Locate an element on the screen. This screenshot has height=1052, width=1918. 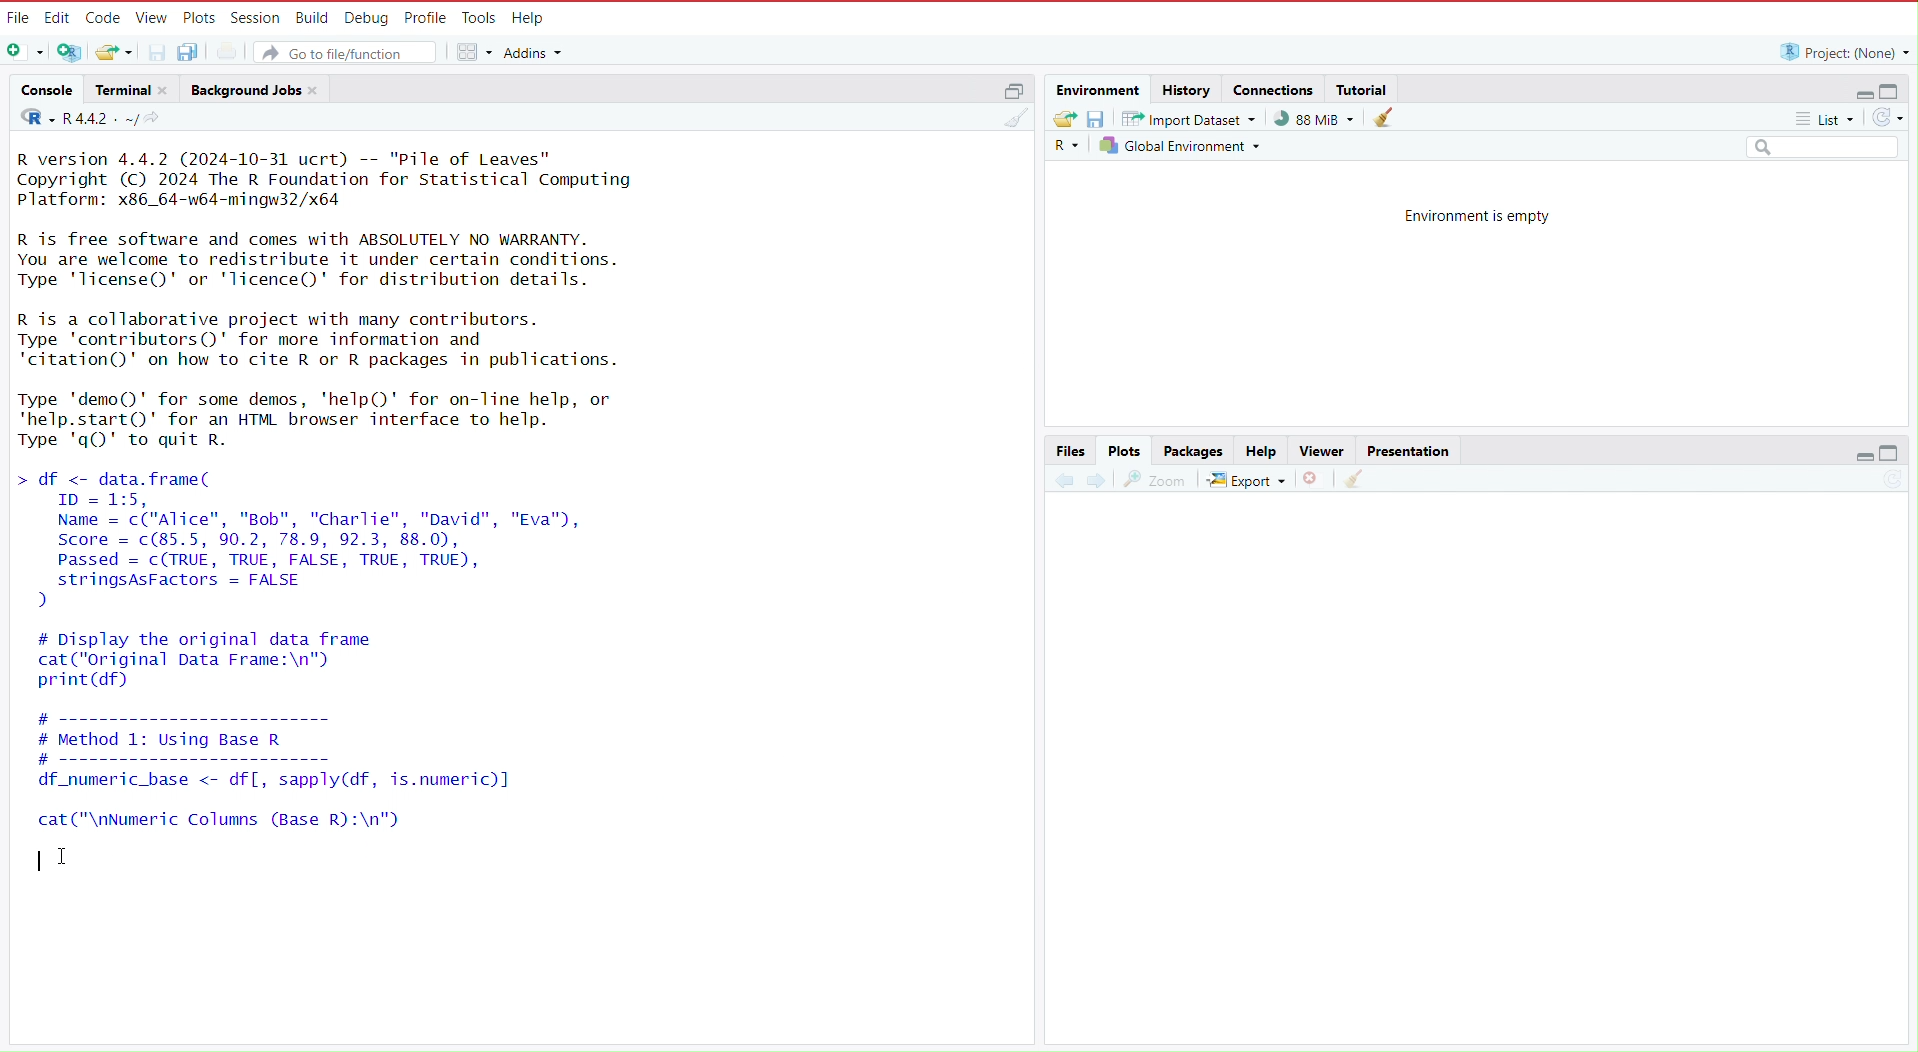
Open an existing file is located at coordinates (117, 52).